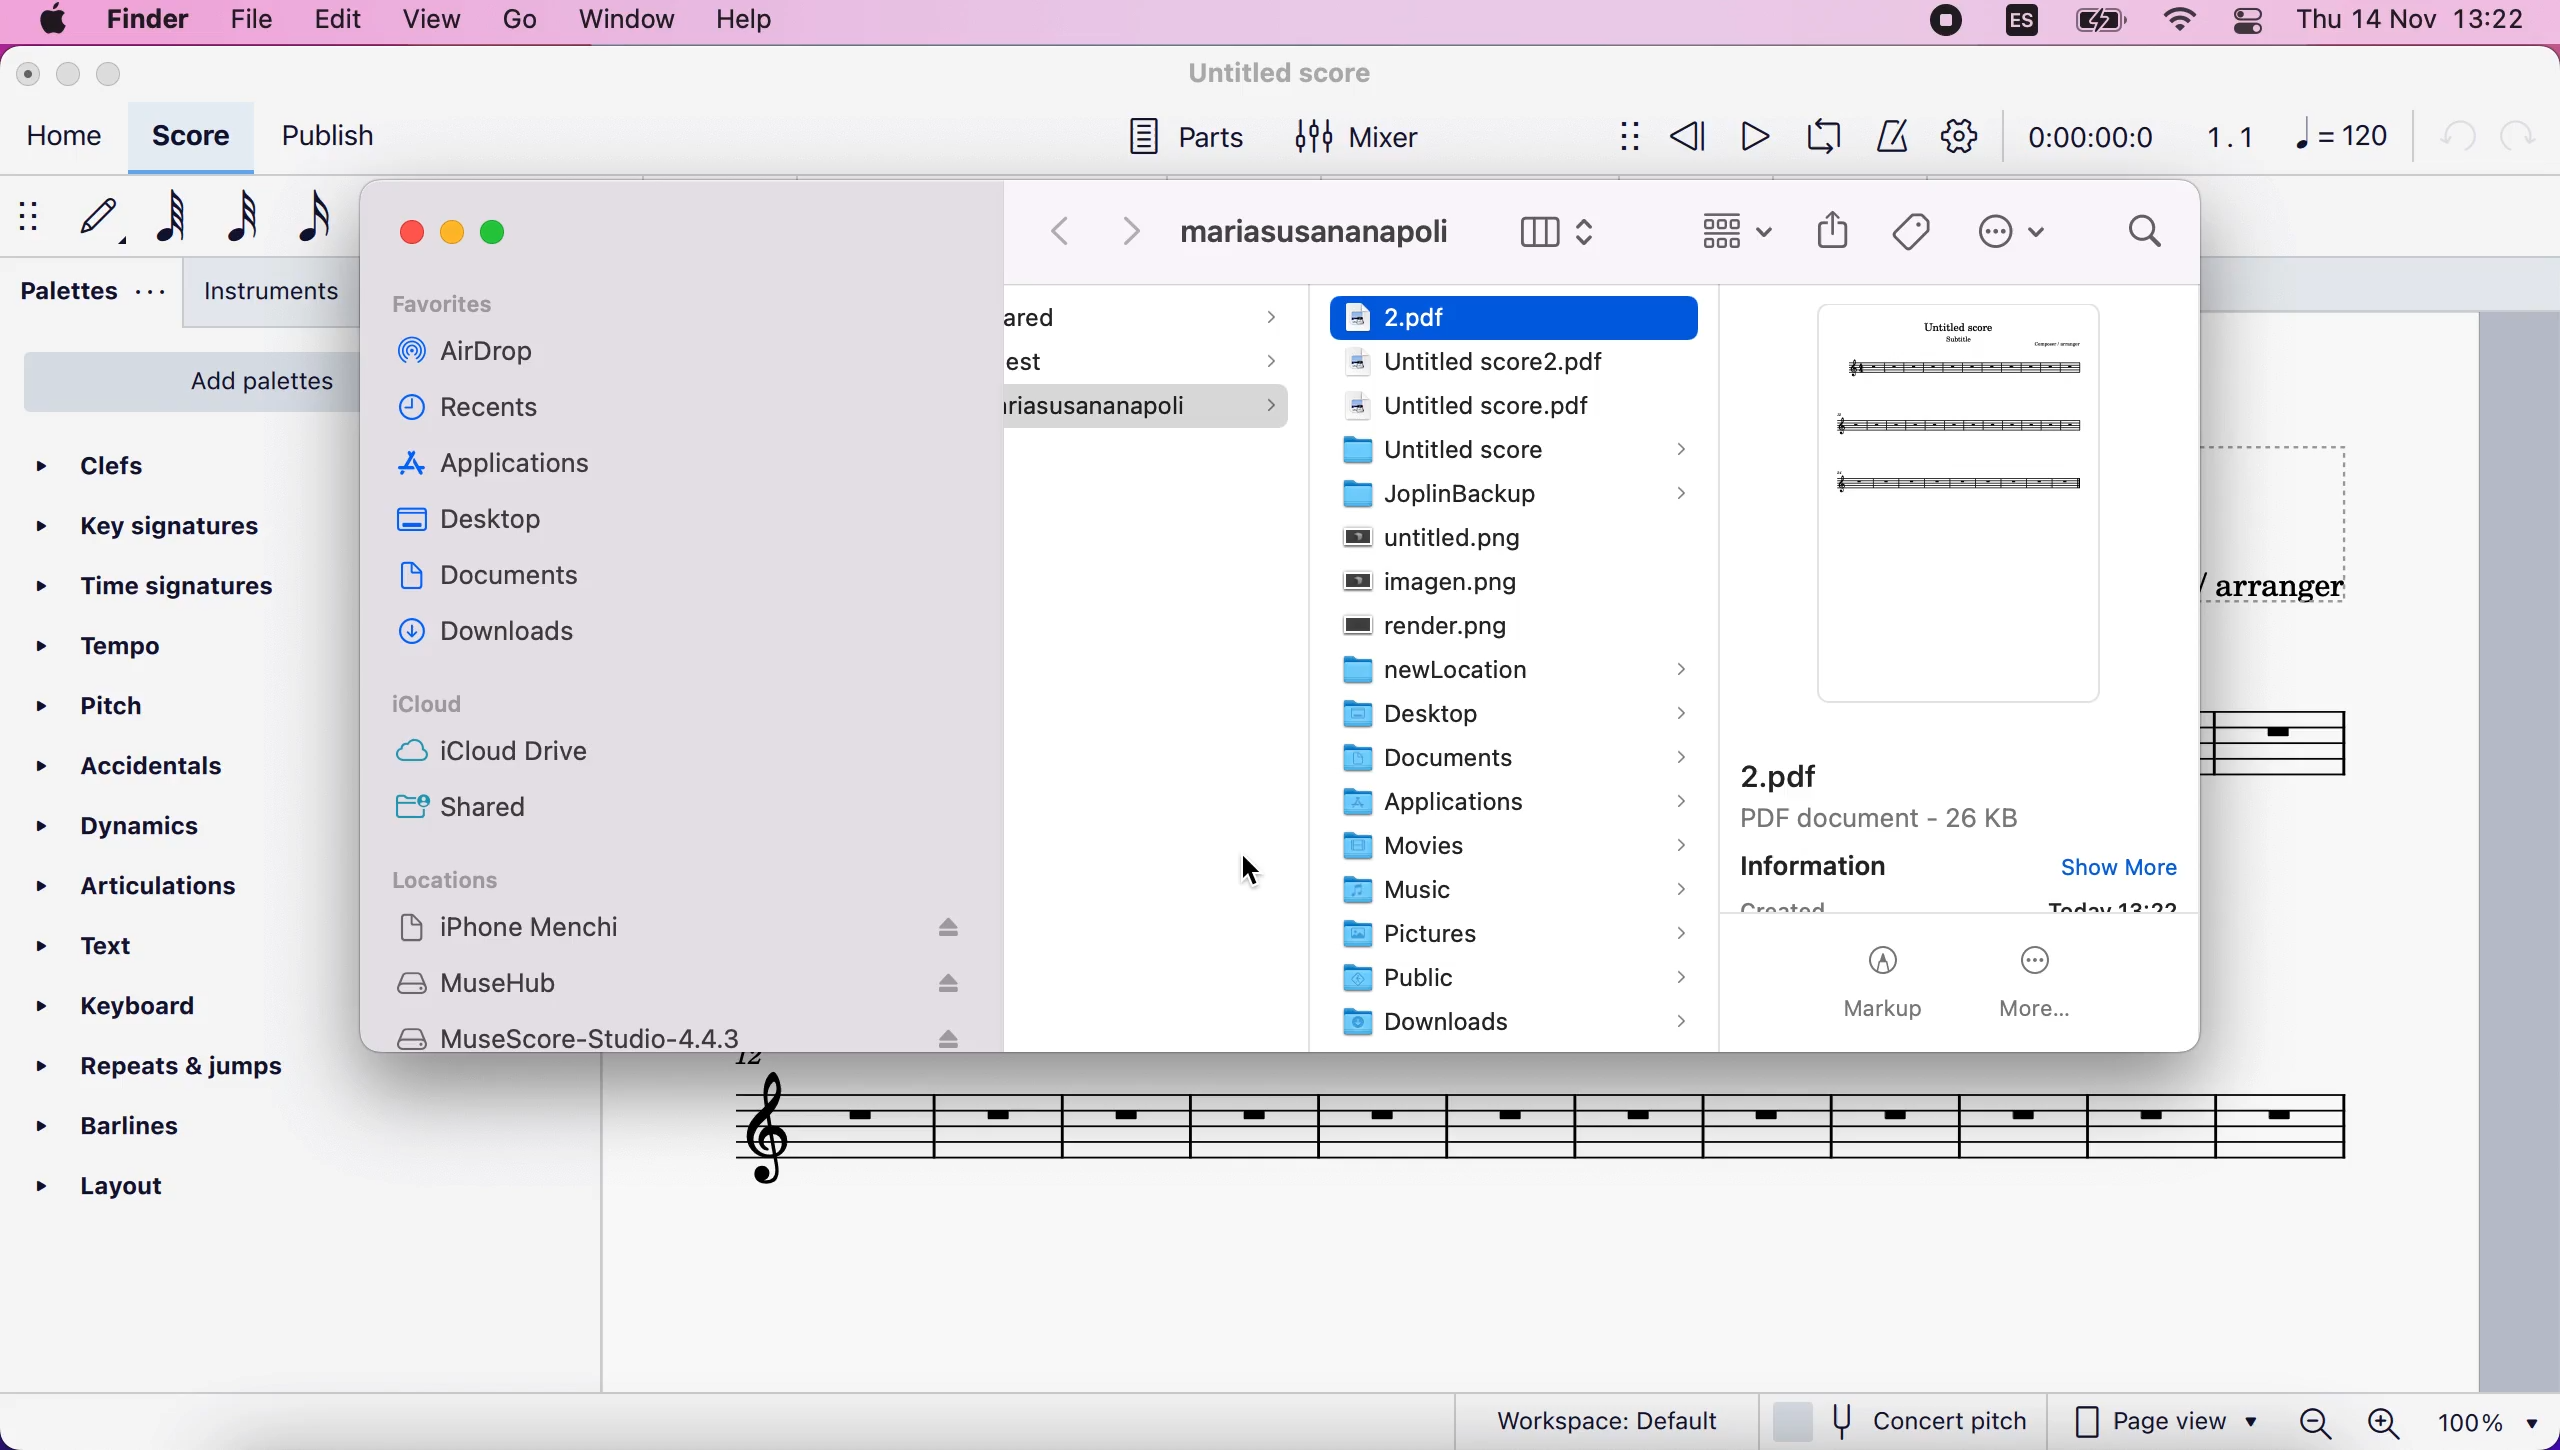 This screenshot has height=1450, width=2560. Describe the element at coordinates (1479, 584) in the screenshot. I see `EN jmagen.png` at that location.